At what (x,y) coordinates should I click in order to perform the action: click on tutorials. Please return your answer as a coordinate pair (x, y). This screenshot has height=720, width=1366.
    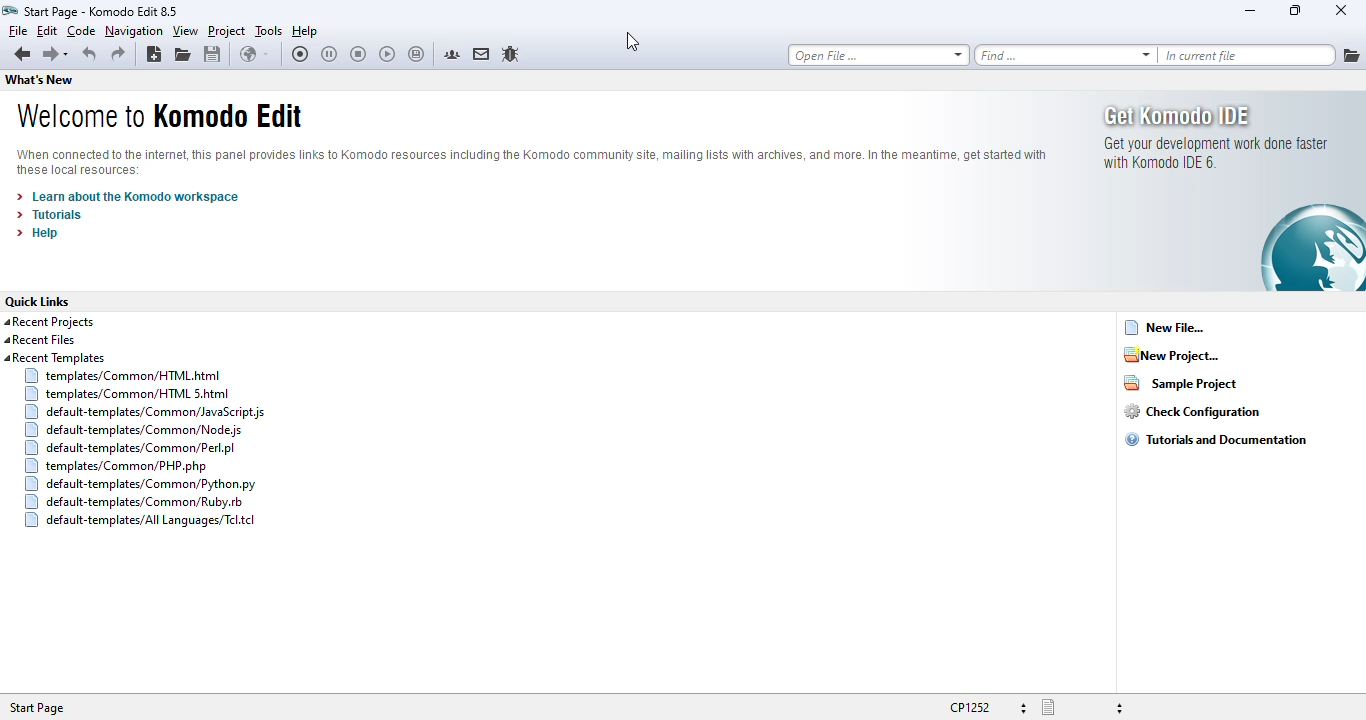
    Looking at the image, I should click on (49, 215).